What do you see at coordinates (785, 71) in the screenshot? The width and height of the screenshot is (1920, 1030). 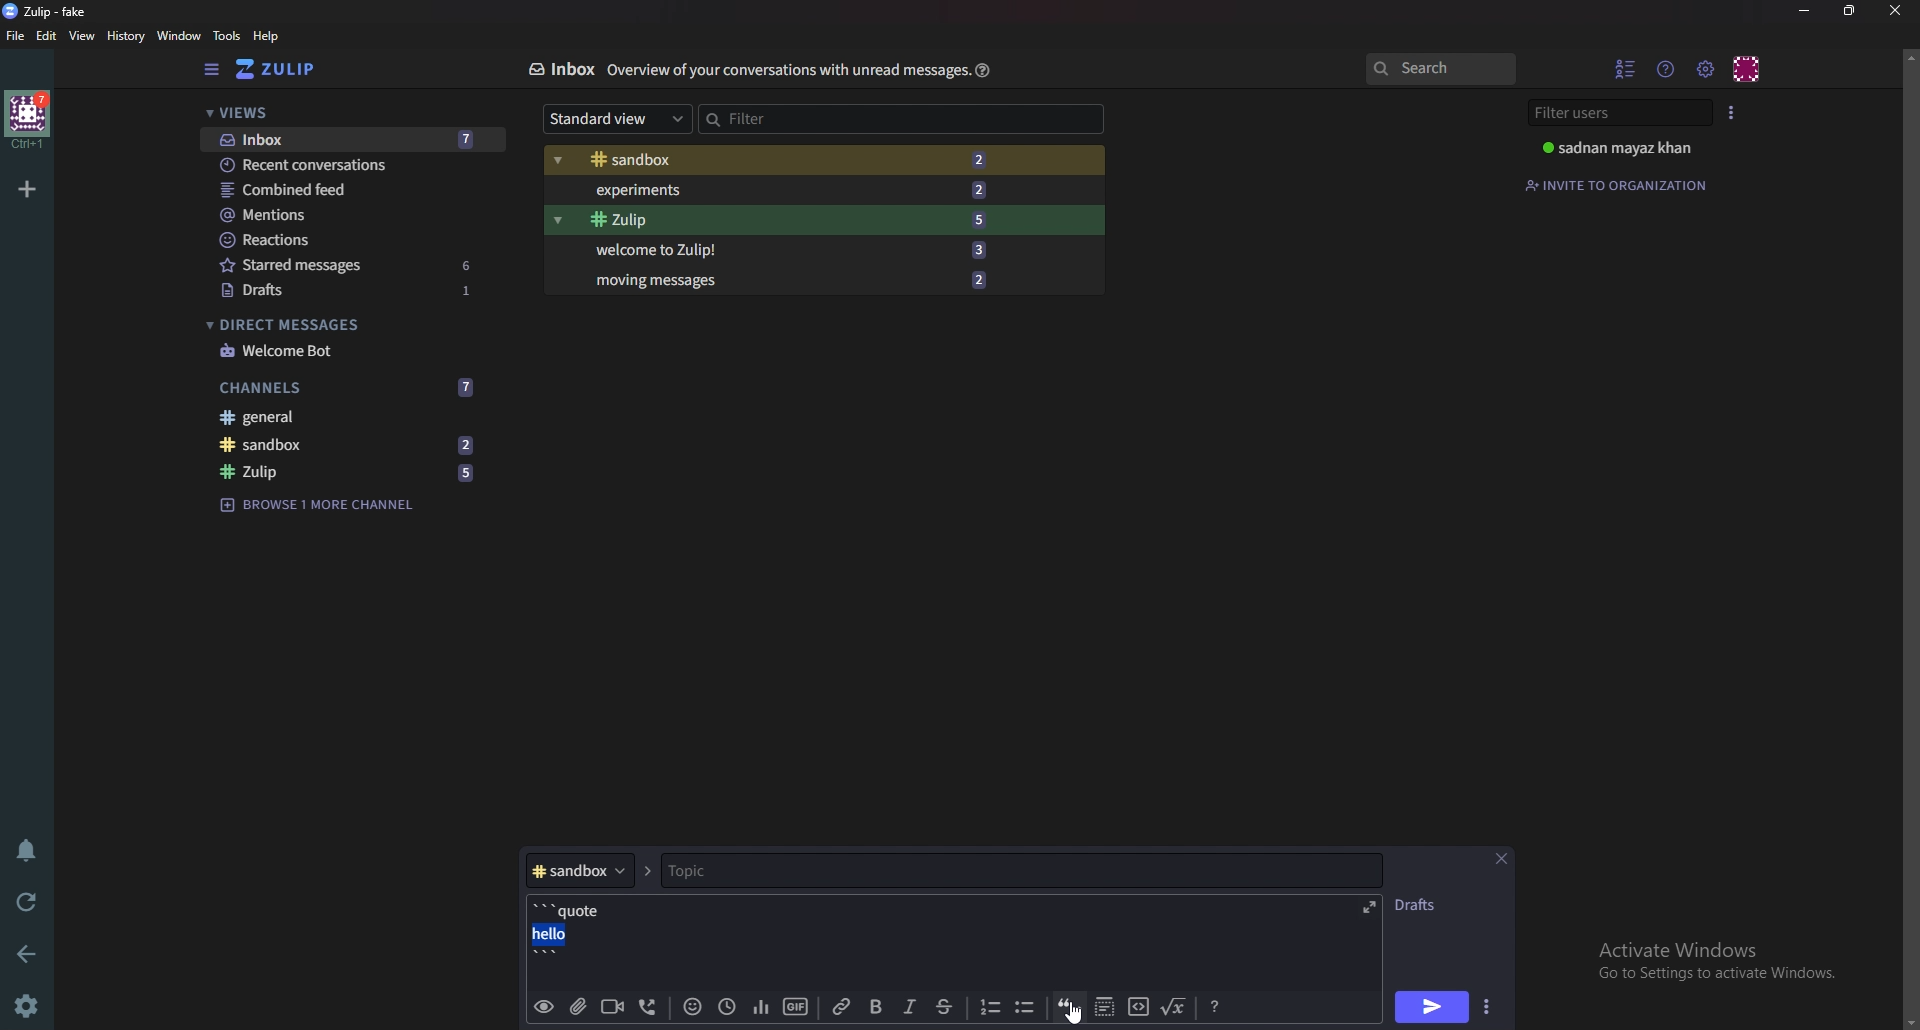 I see `overview of your conservations with unread message` at bounding box center [785, 71].